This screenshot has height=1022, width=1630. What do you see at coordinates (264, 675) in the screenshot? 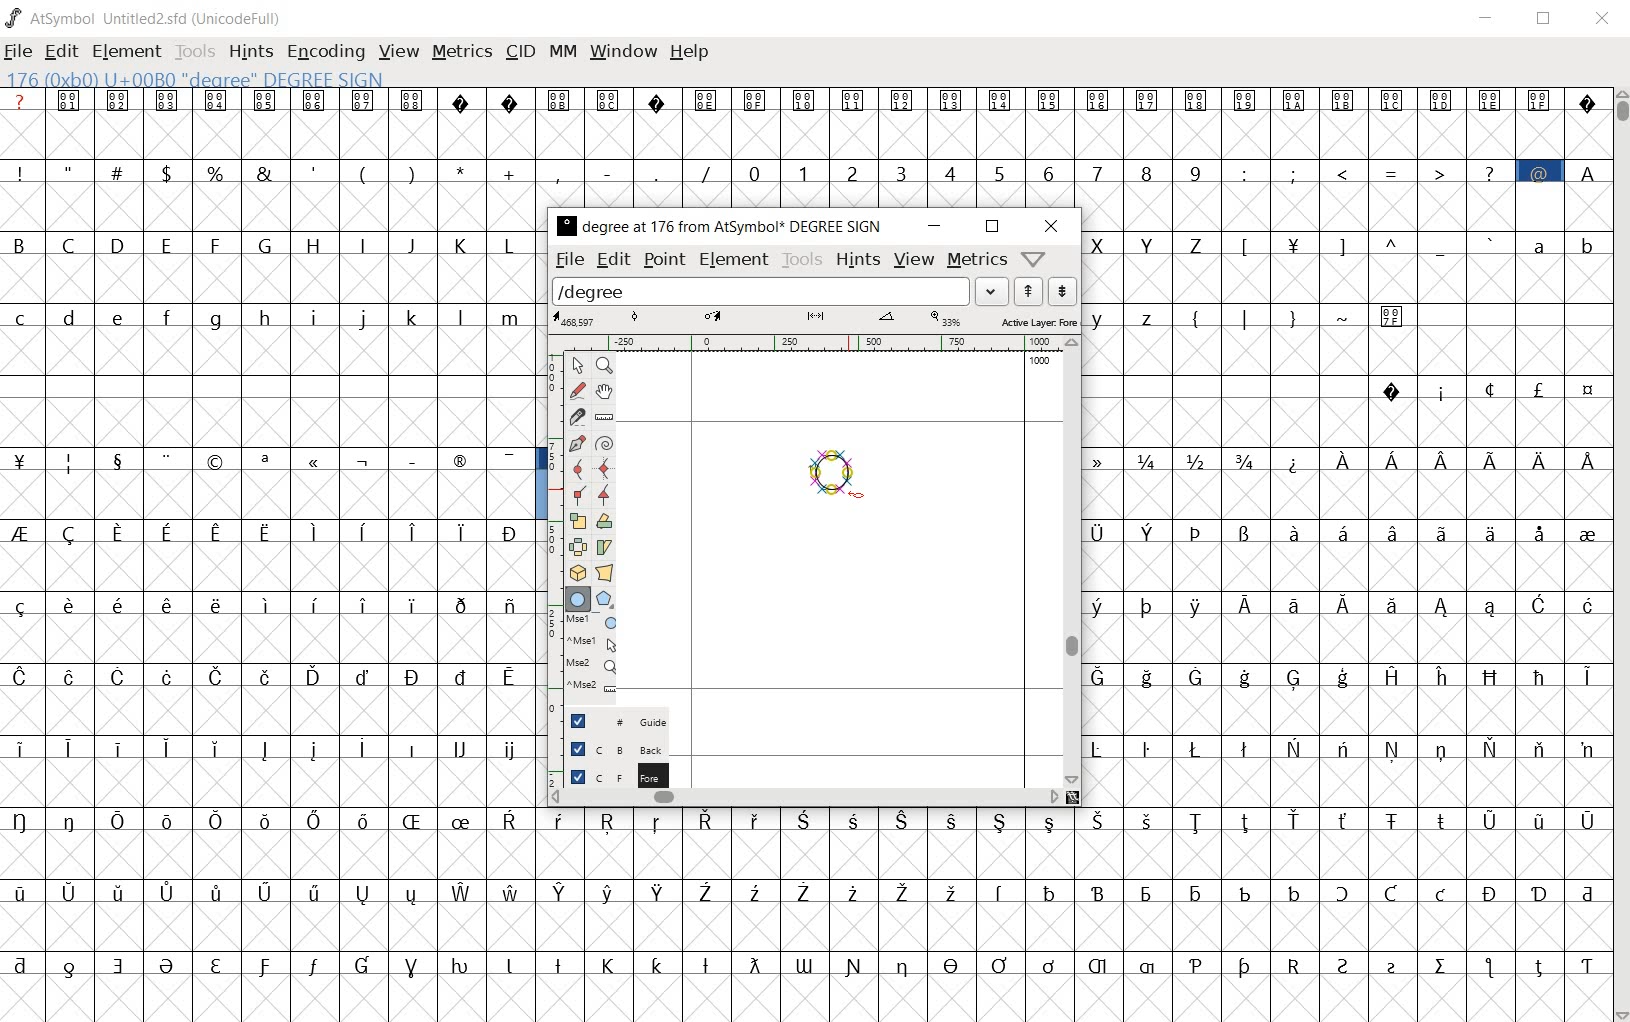
I see `` at bounding box center [264, 675].